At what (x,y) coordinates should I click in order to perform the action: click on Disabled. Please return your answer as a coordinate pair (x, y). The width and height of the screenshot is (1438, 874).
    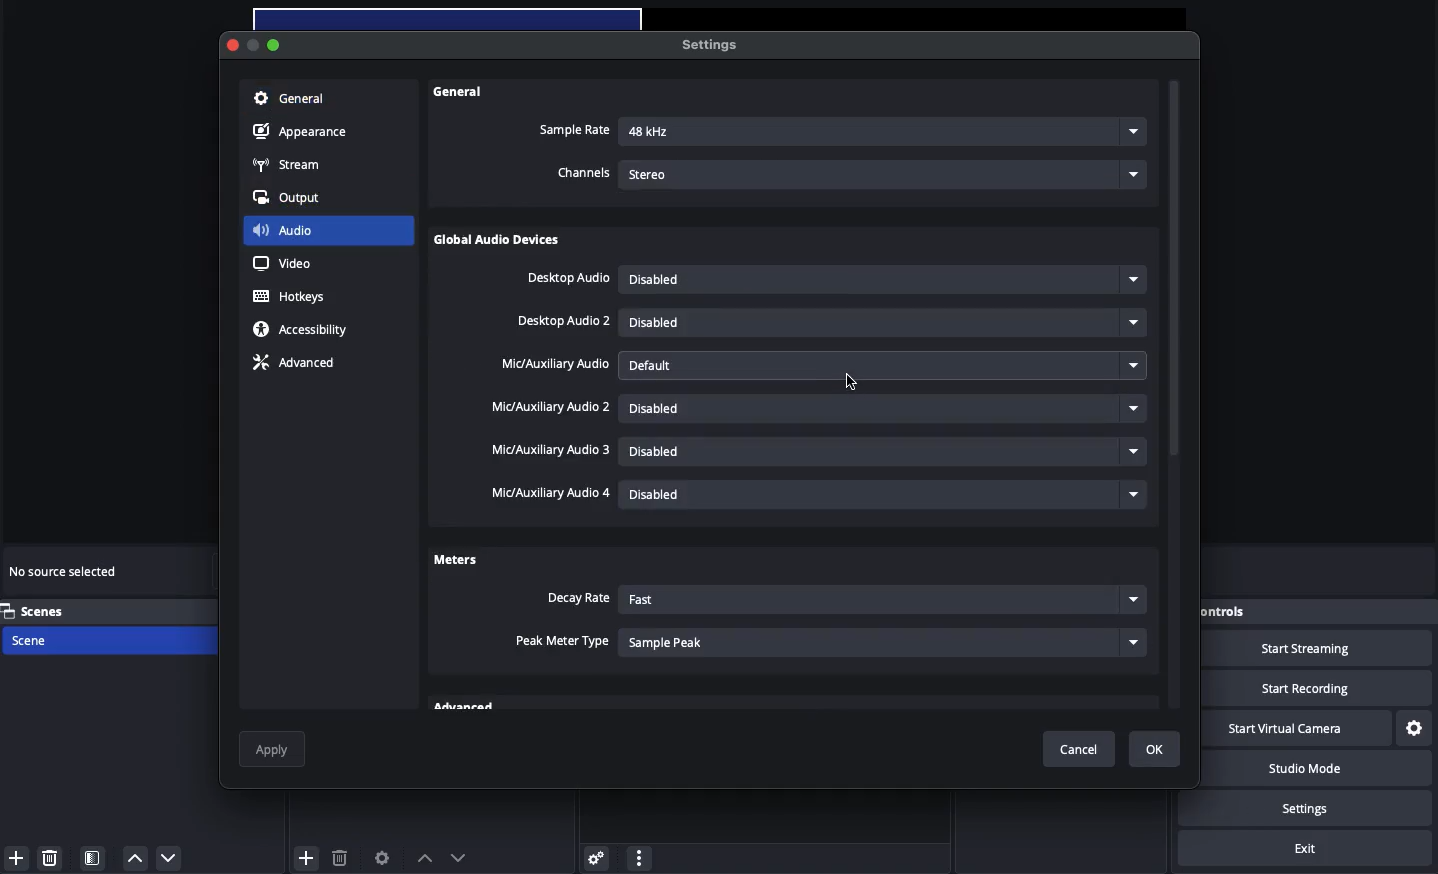
    Looking at the image, I should click on (885, 322).